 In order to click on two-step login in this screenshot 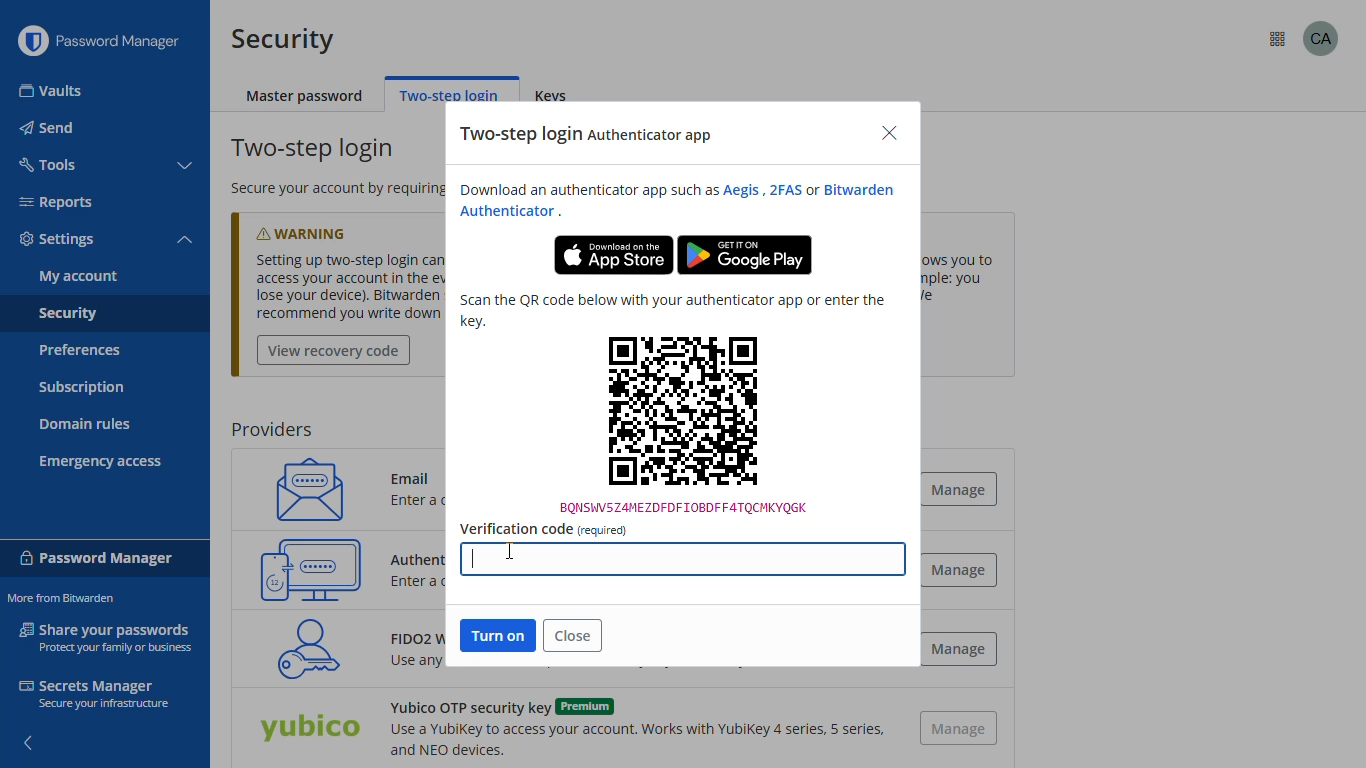, I will do `click(315, 149)`.